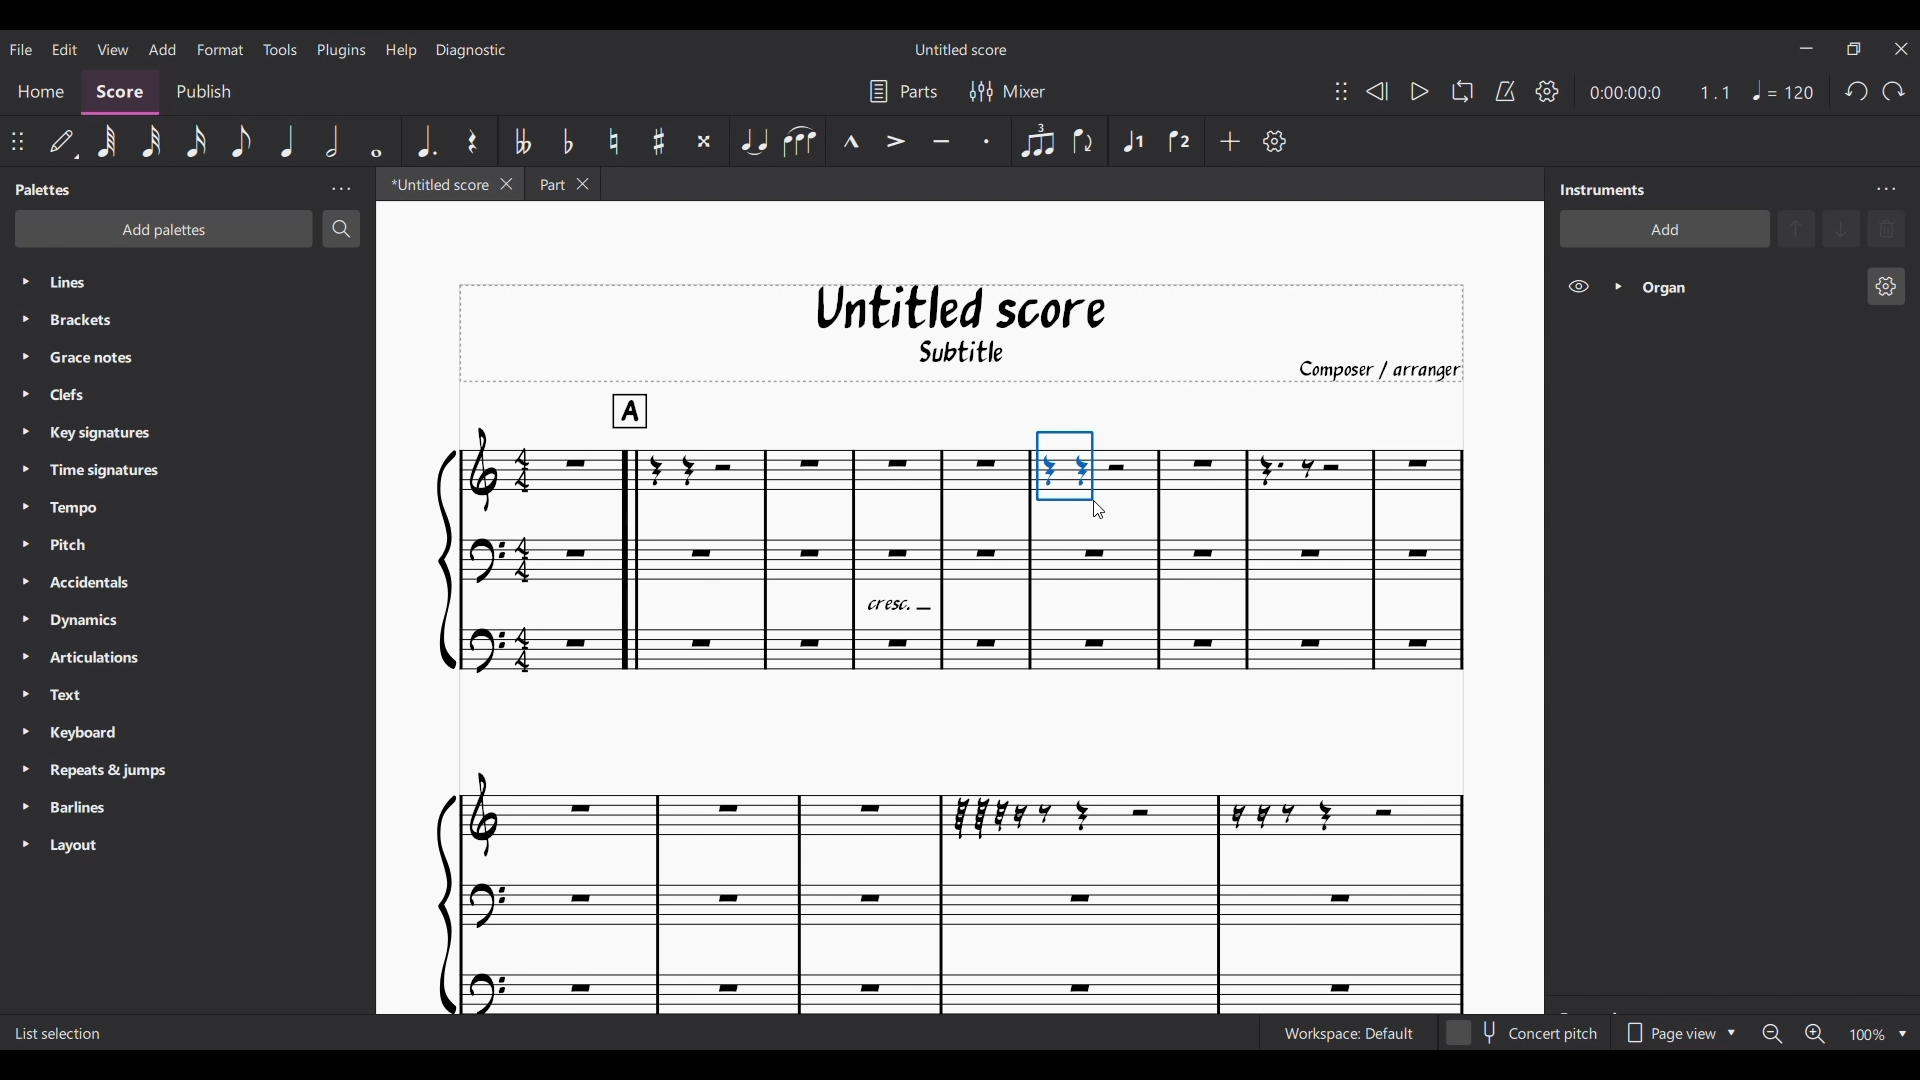 The image size is (1920, 1080). Describe the element at coordinates (203, 93) in the screenshot. I see `Publish section` at that location.